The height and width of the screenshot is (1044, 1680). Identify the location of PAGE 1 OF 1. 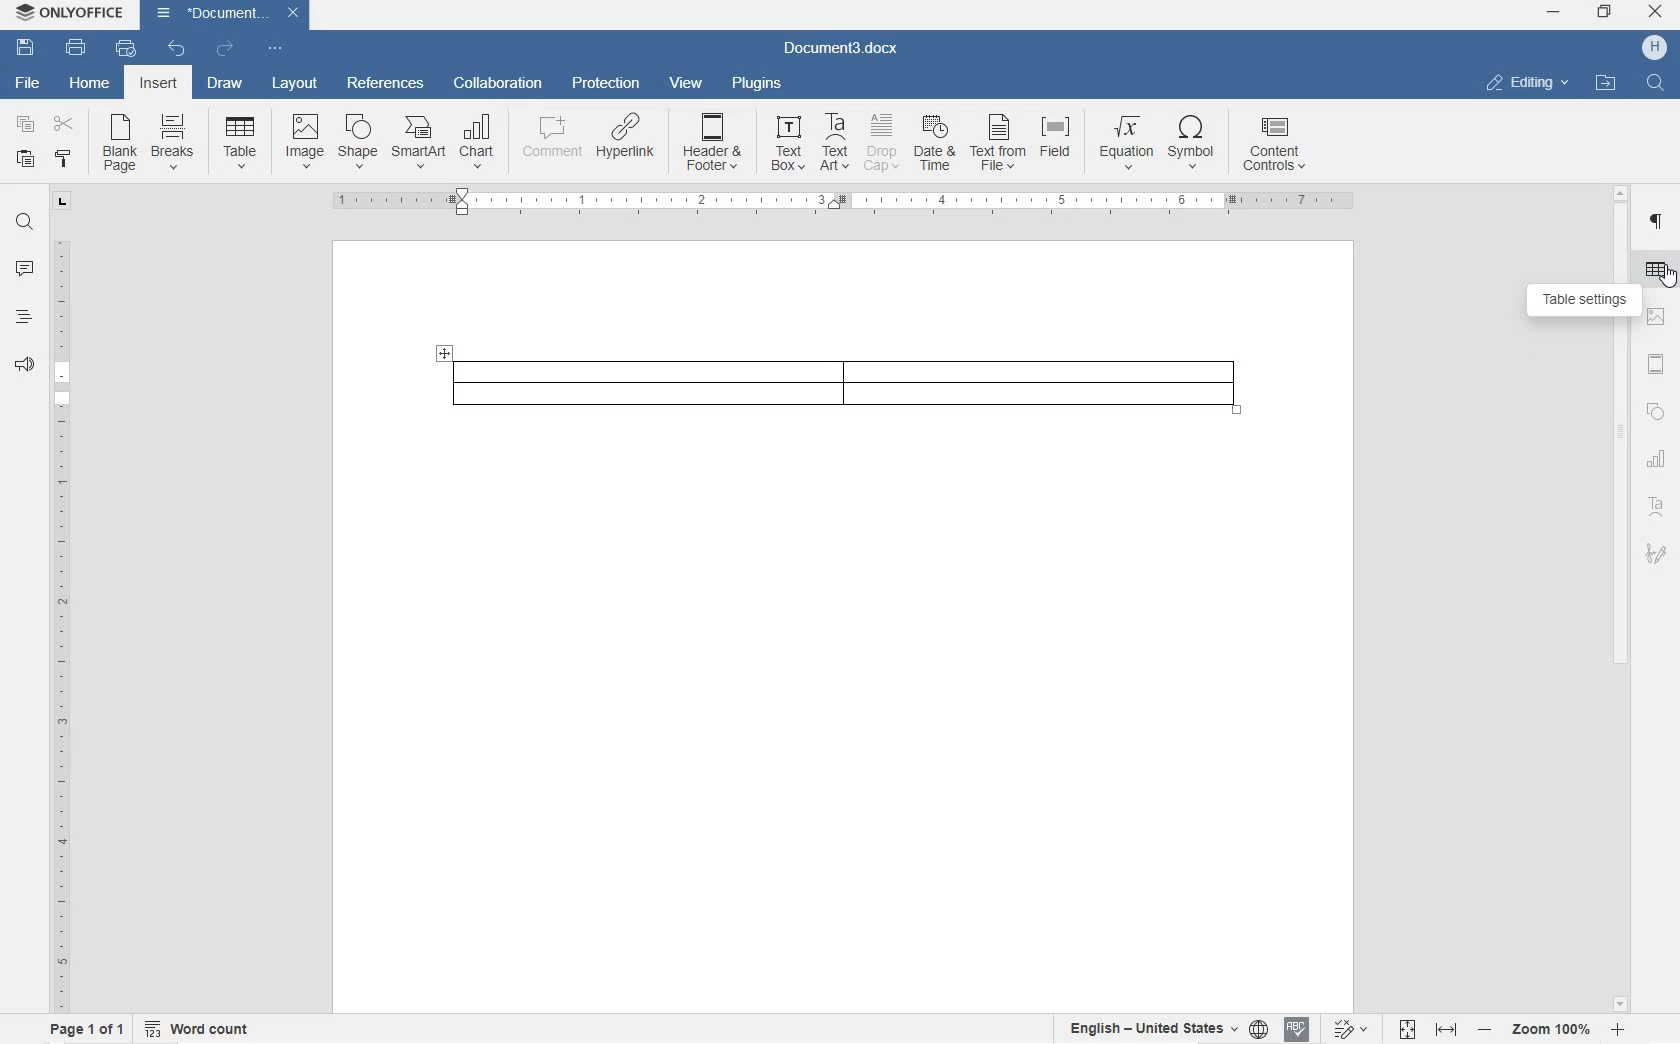
(82, 1030).